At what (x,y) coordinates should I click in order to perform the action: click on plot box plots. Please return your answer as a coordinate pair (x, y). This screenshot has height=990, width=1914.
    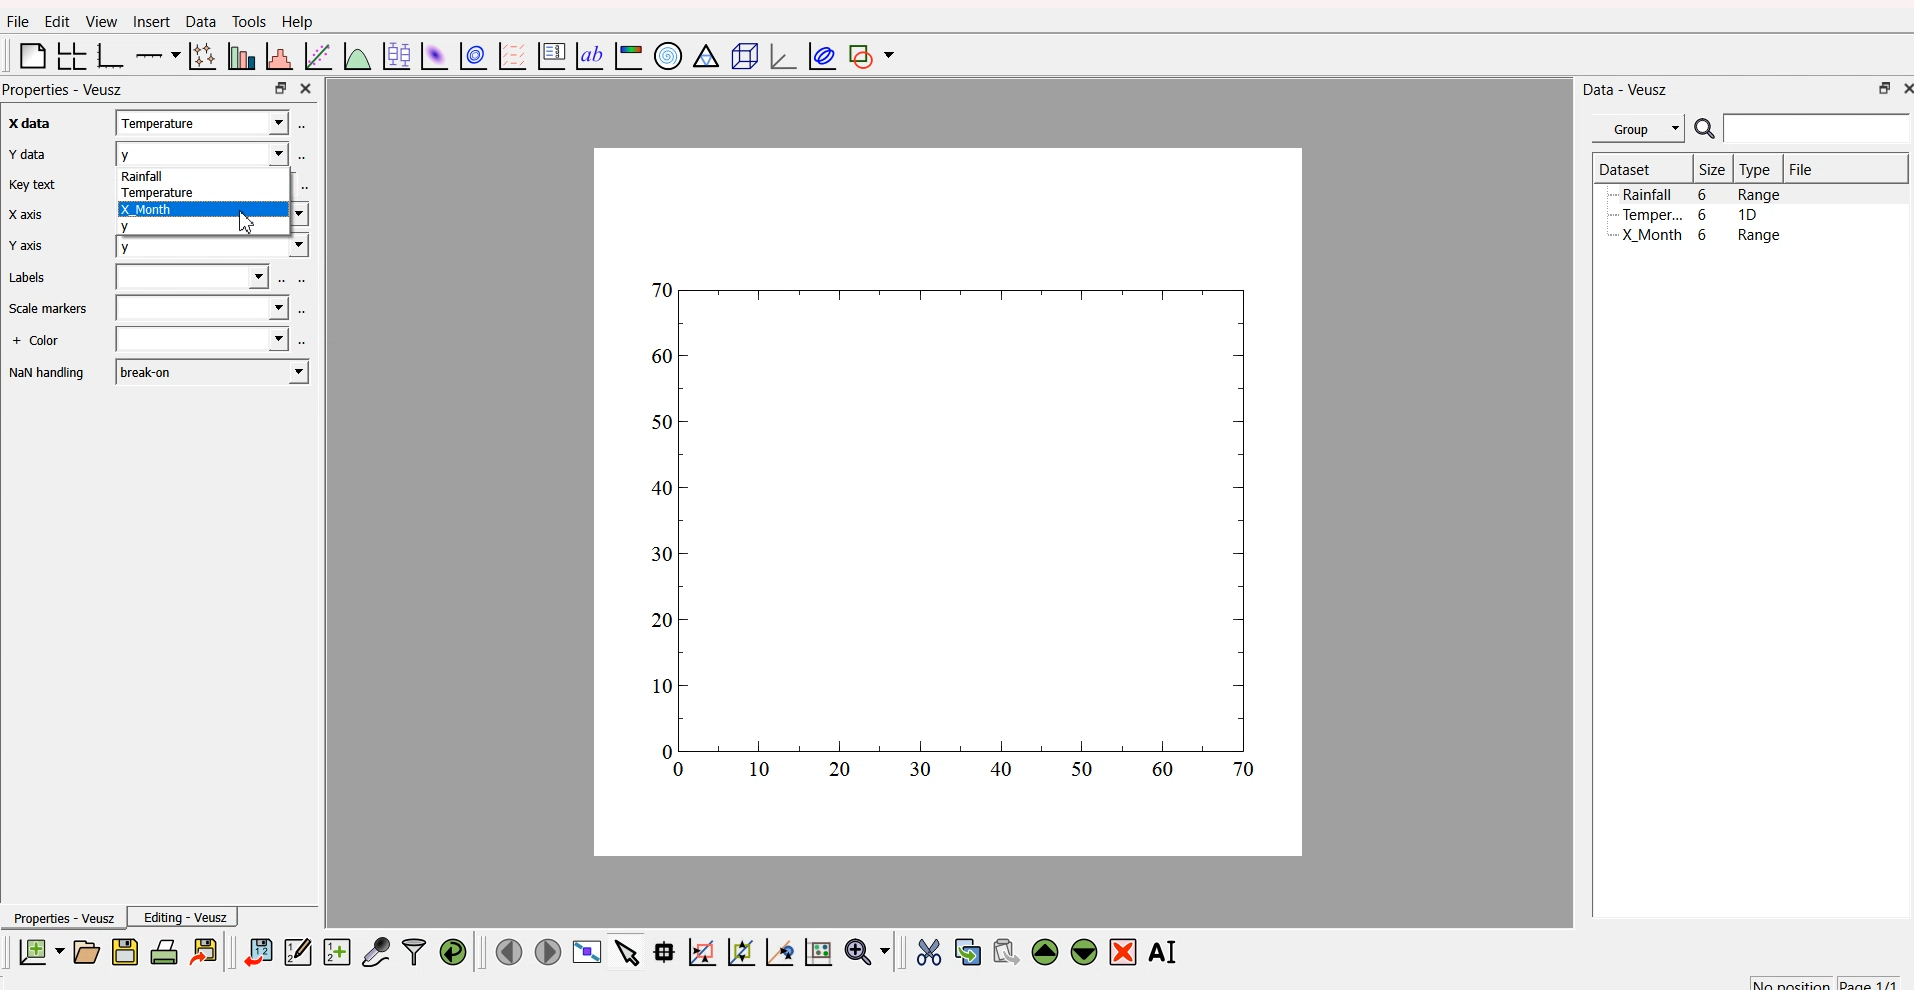
    Looking at the image, I should click on (396, 54).